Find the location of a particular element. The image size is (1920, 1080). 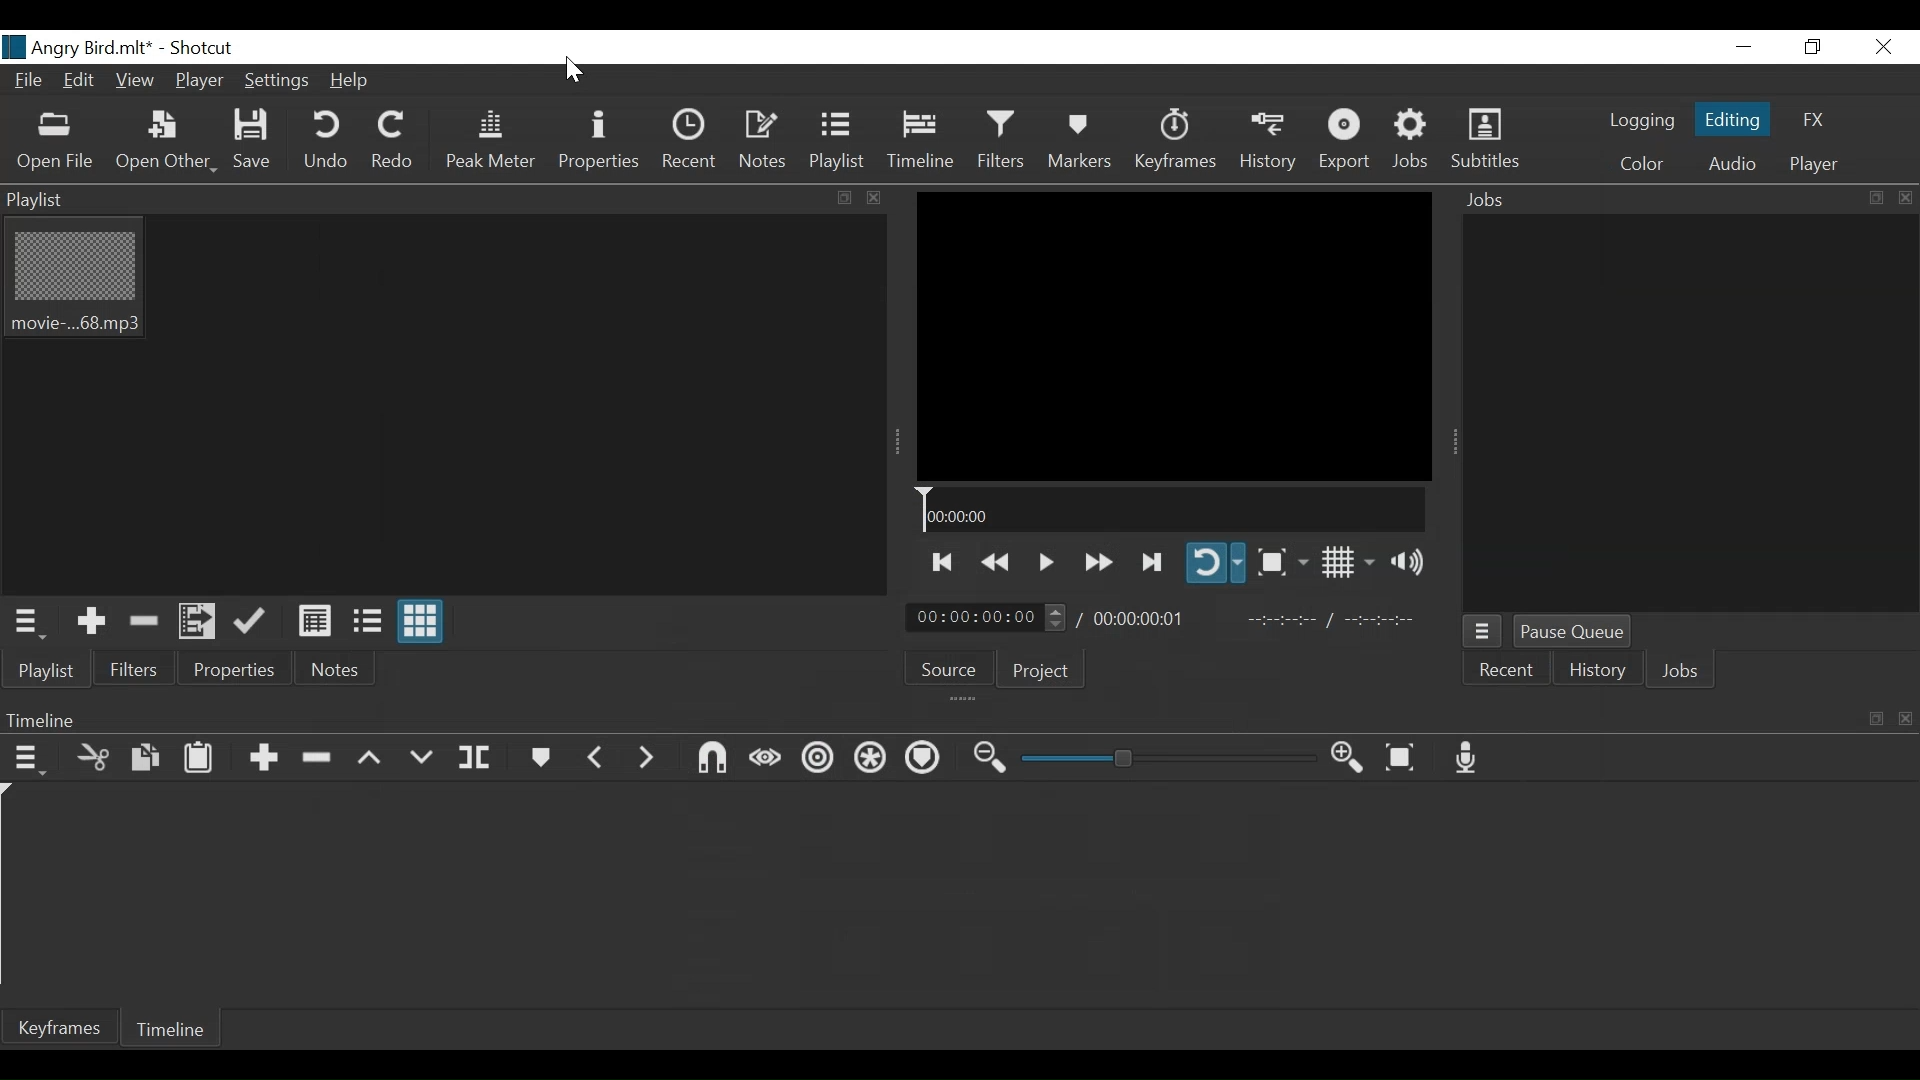

minimize is located at coordinates (1741, 47).